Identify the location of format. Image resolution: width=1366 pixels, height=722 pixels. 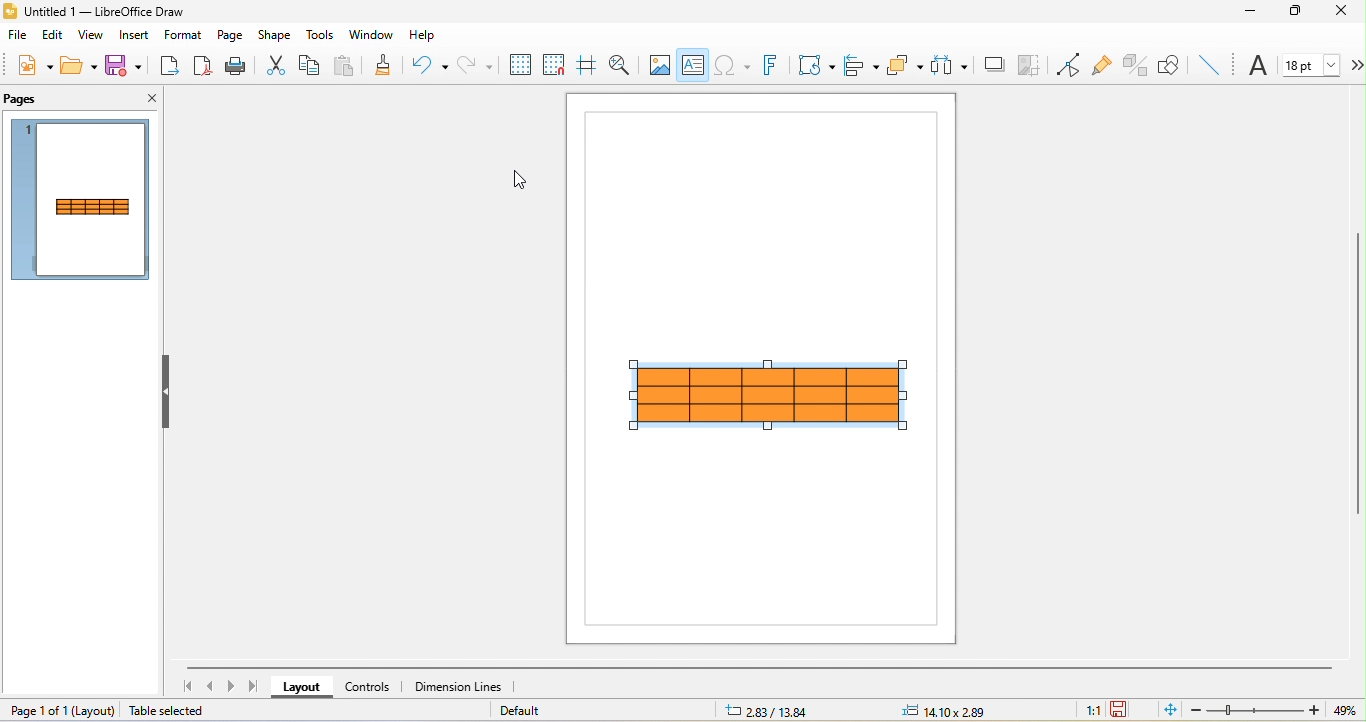
(185, 35).